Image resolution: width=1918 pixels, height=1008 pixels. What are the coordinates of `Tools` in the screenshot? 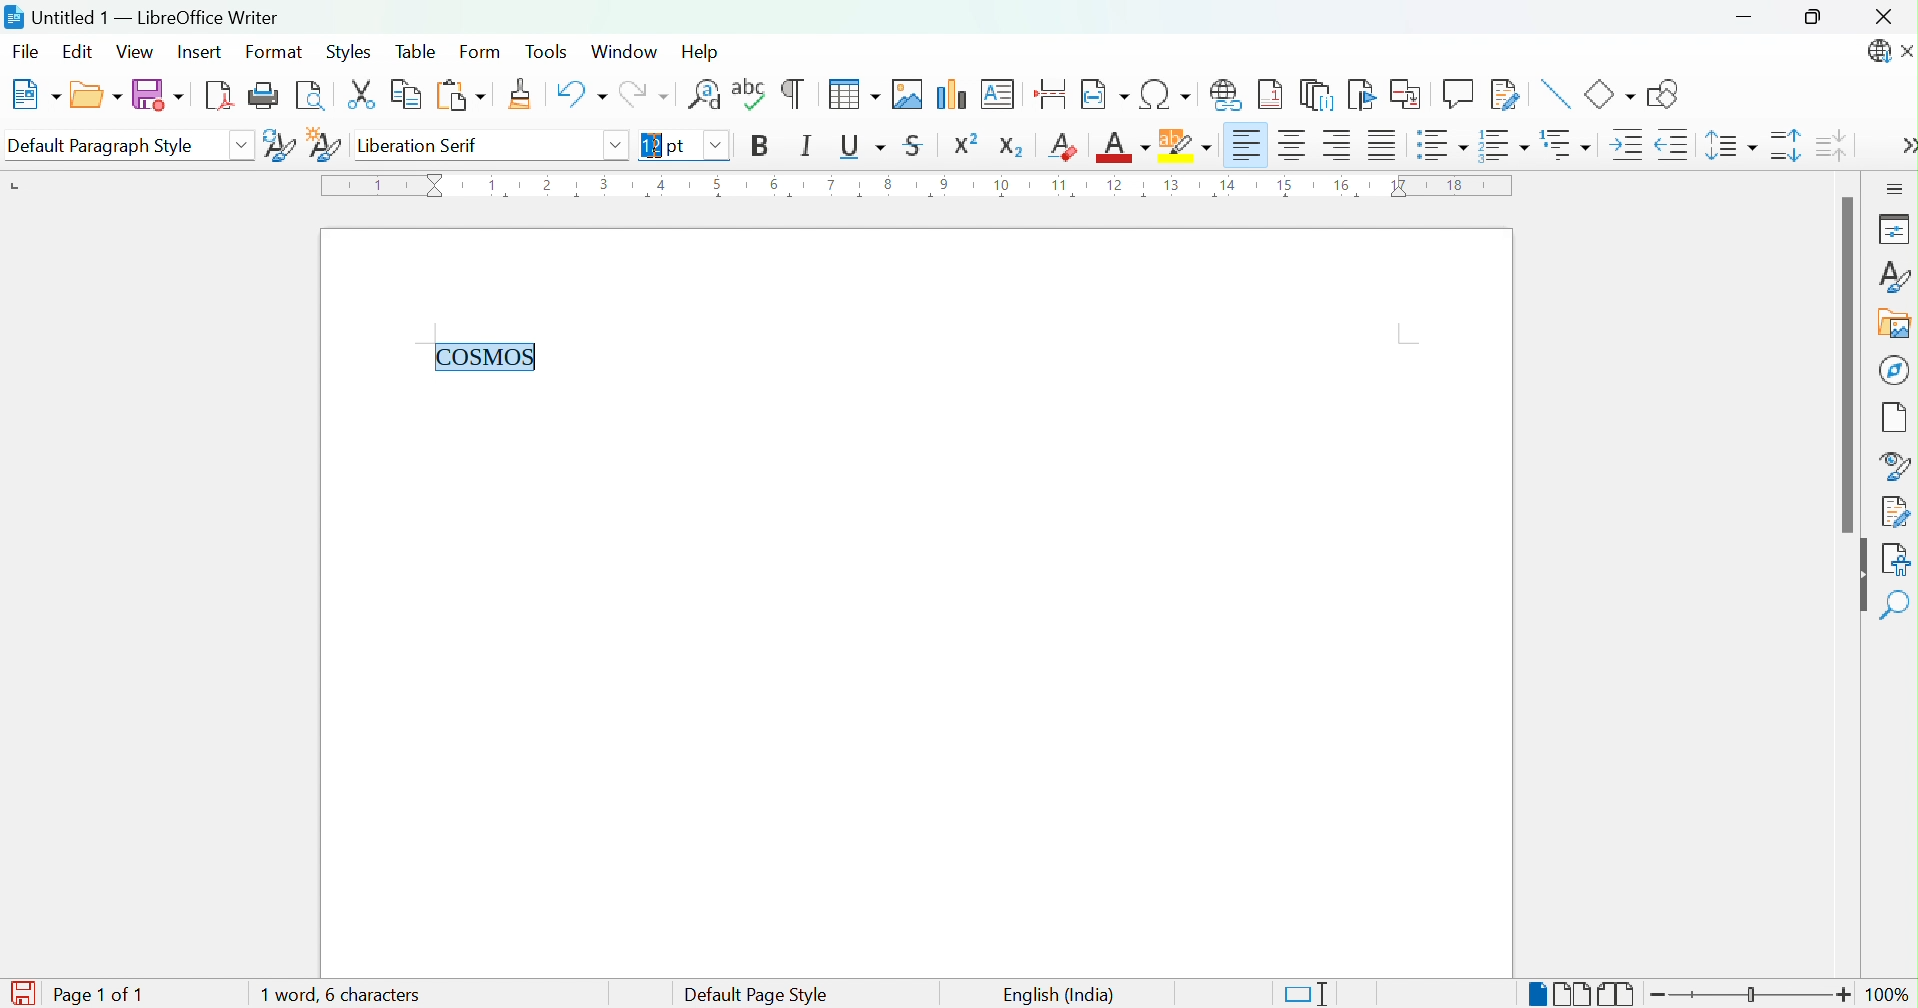 It's located at (549, 50).